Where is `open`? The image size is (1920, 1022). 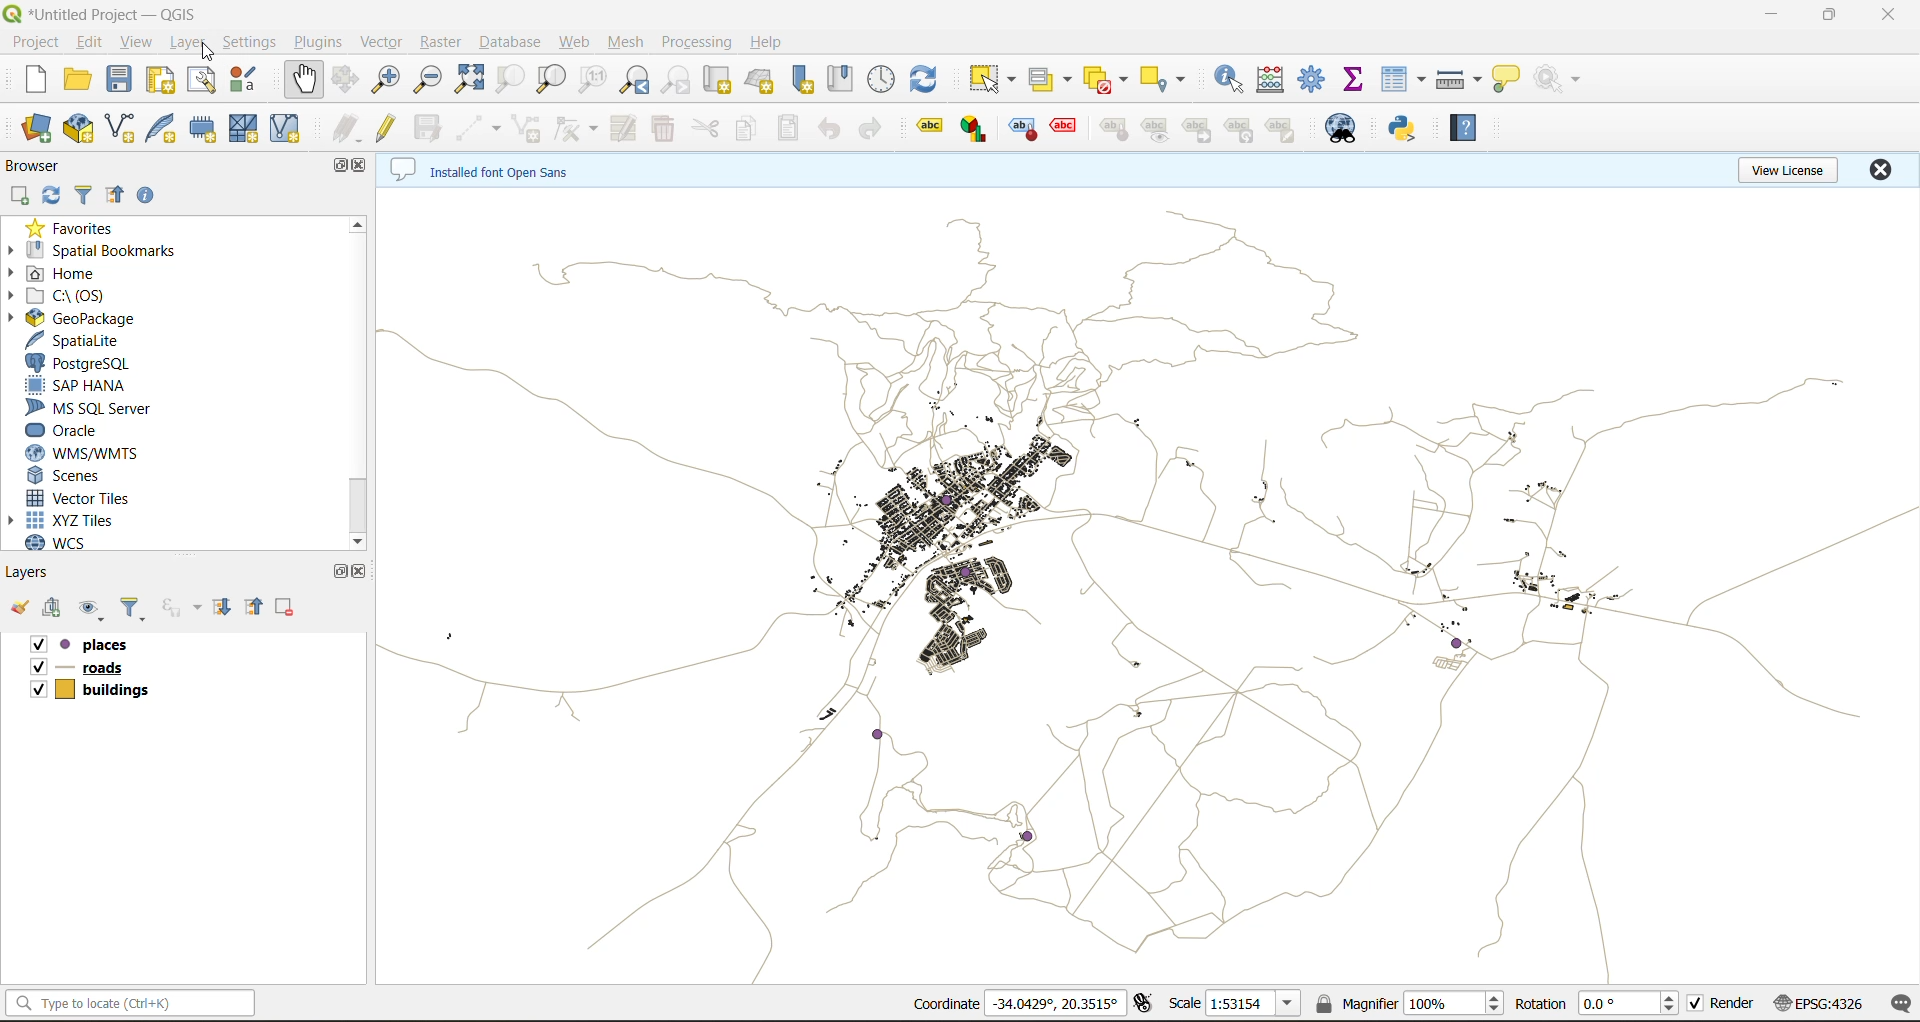 open is located at coordinates (19, 608).